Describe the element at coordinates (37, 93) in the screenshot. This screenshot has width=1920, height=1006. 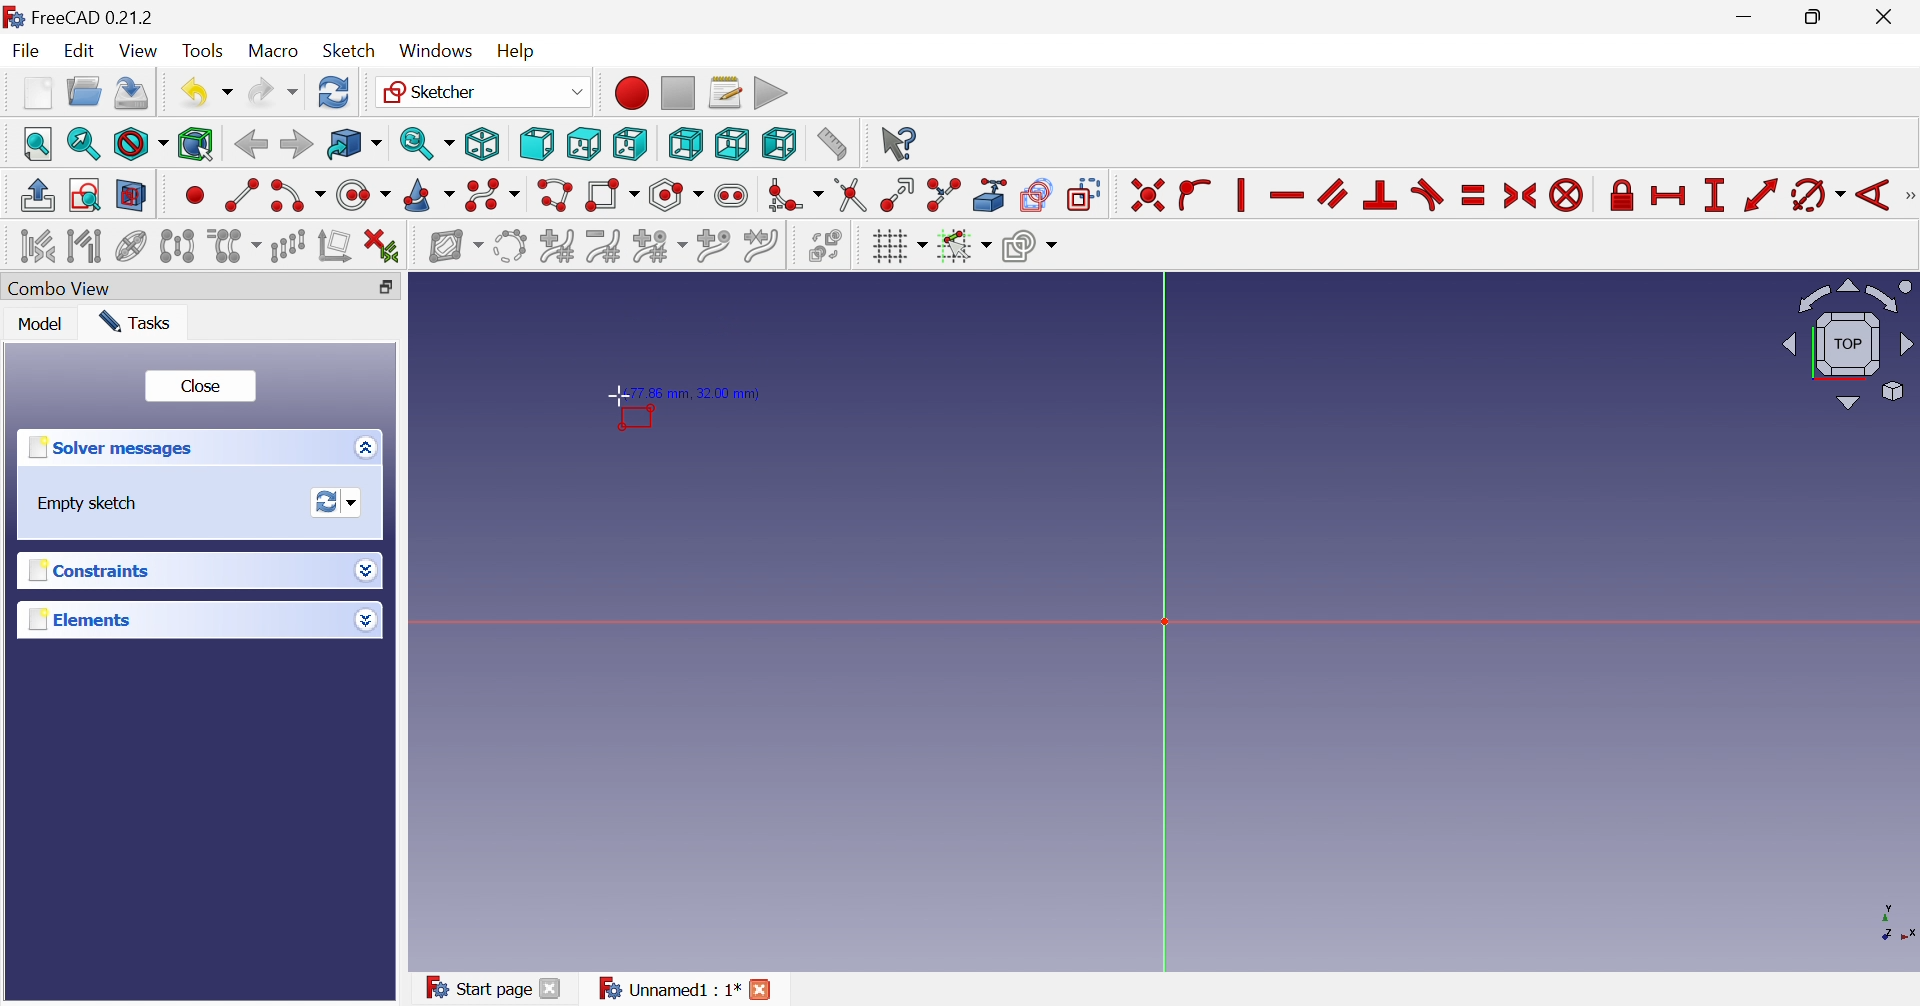
I see `New` at that location.